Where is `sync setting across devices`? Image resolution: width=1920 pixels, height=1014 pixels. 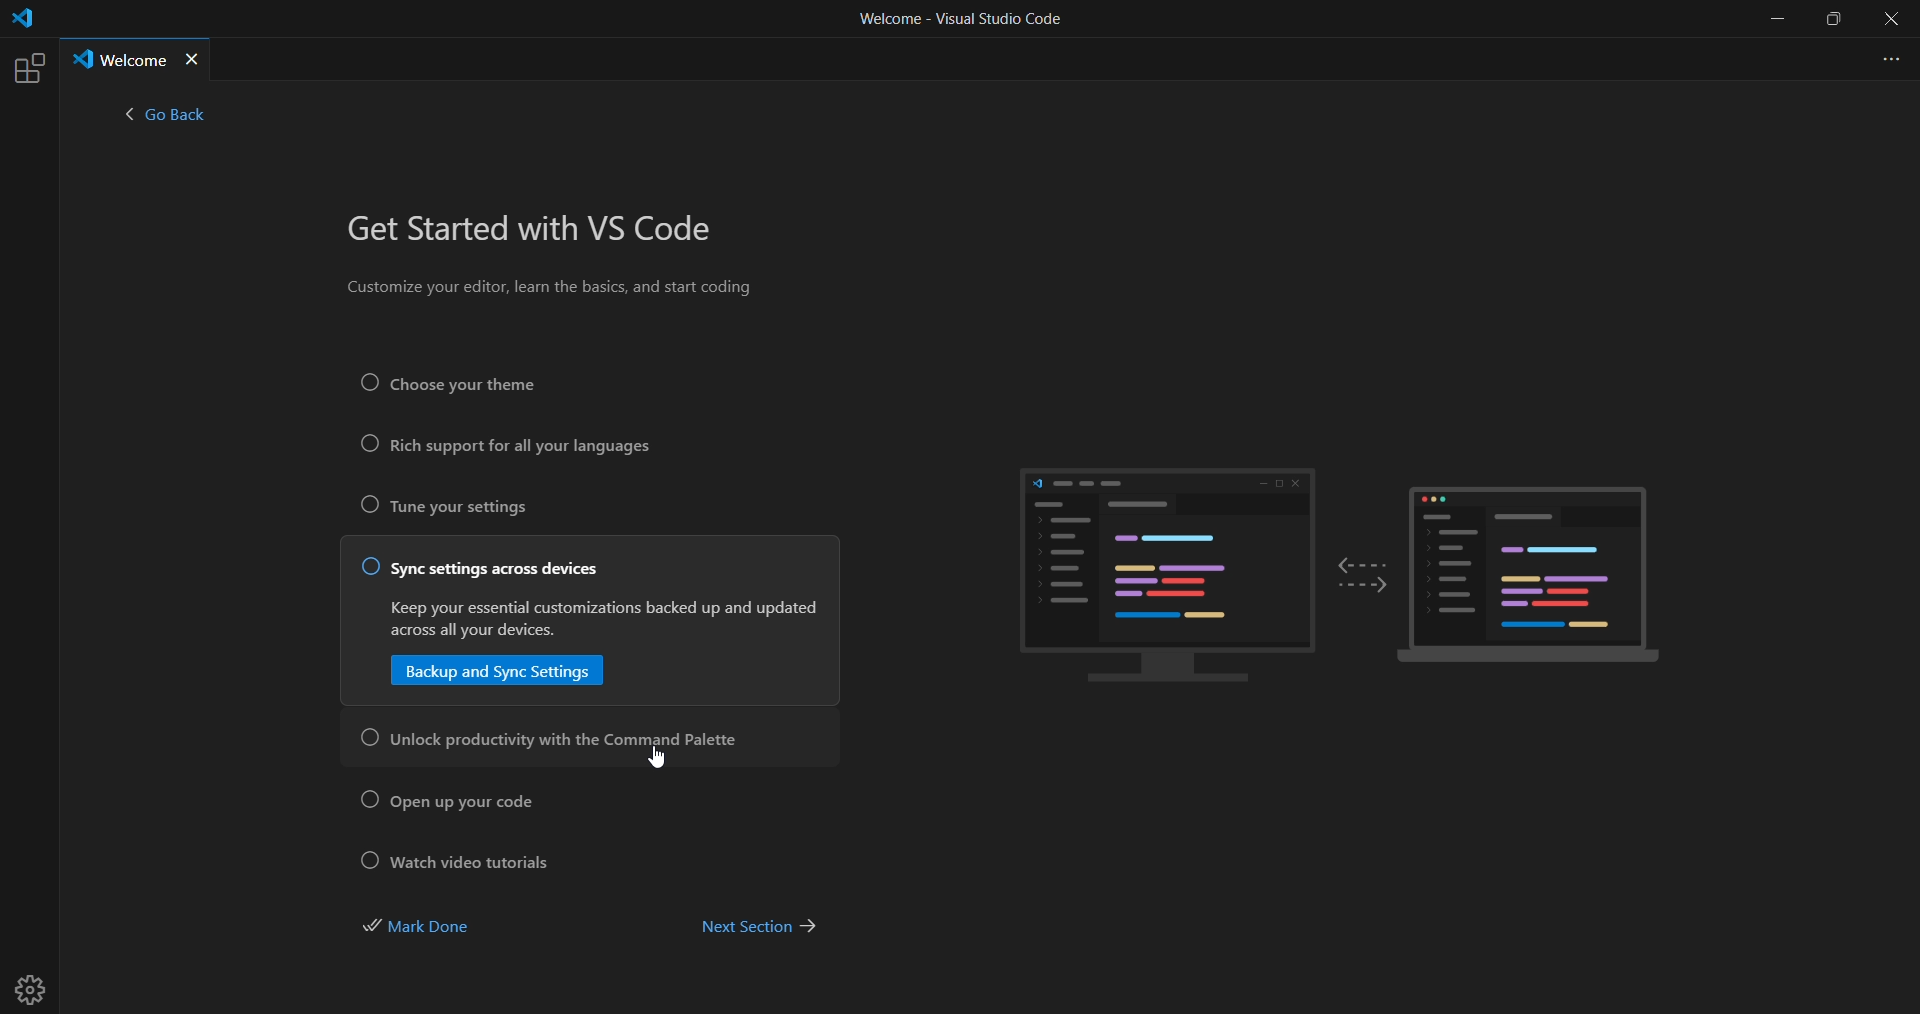 sync setting across devices is located at coordinates (497, 570).